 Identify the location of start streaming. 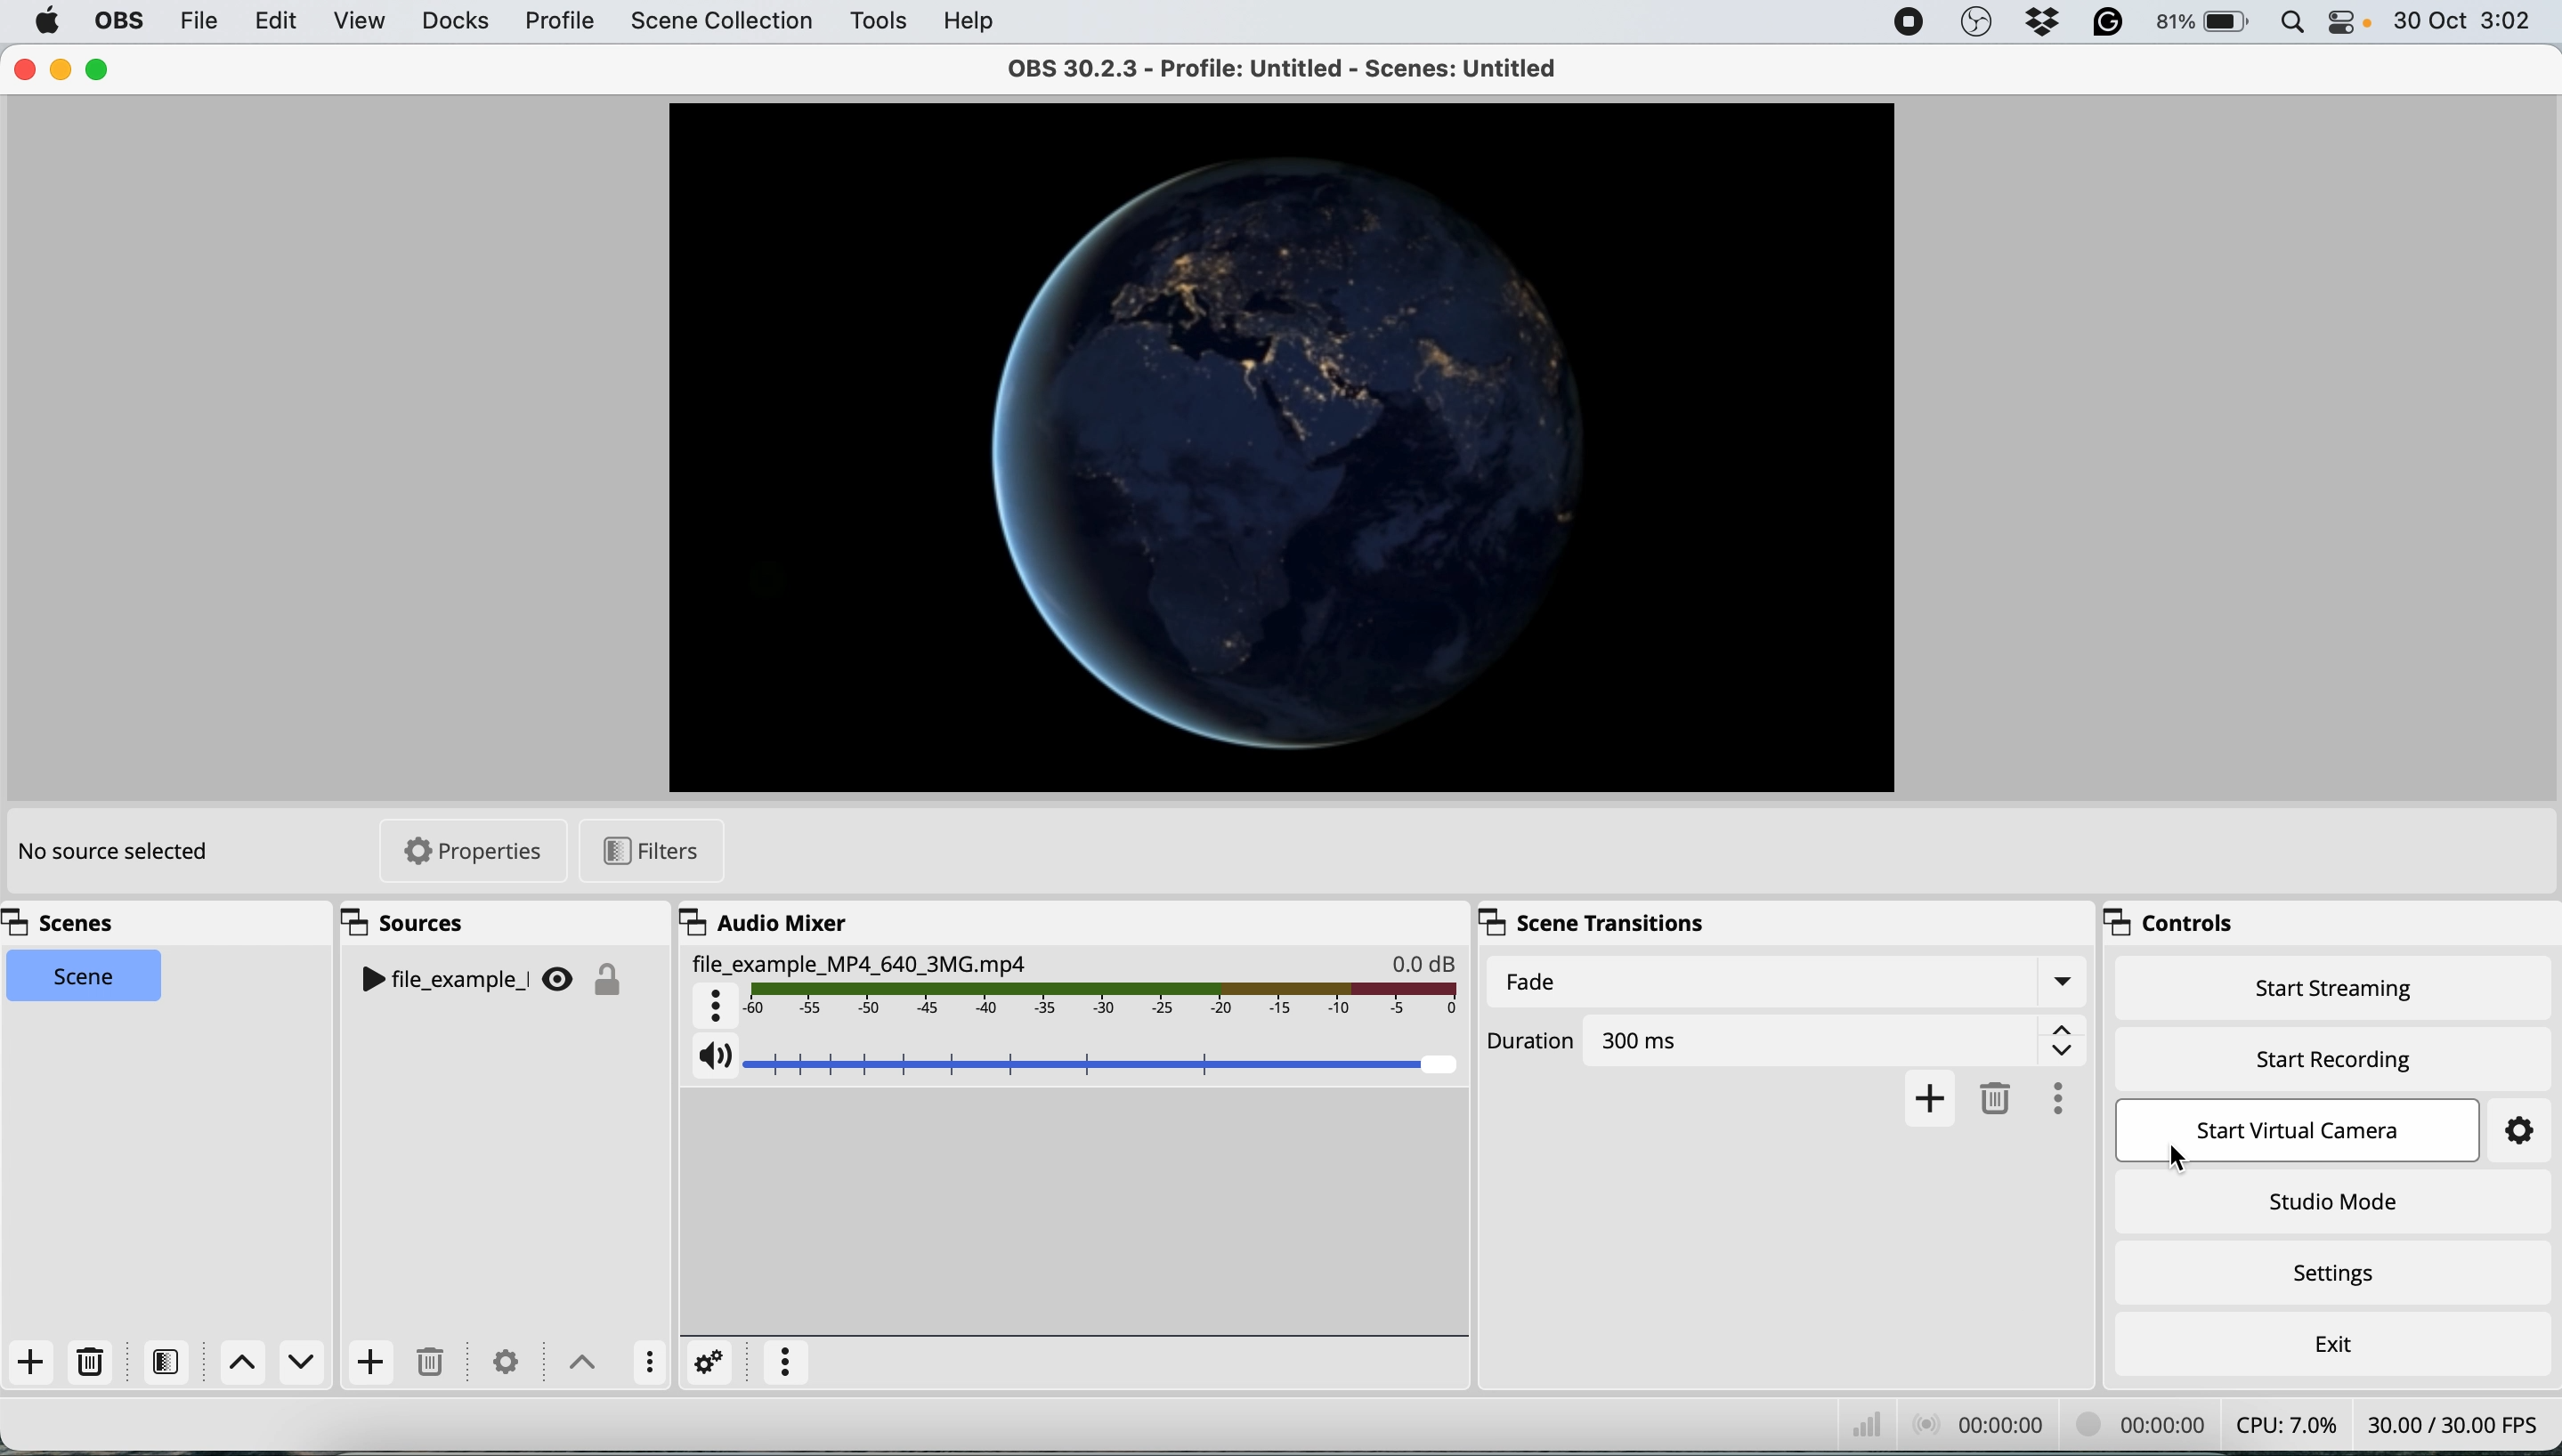
(2326, 989).